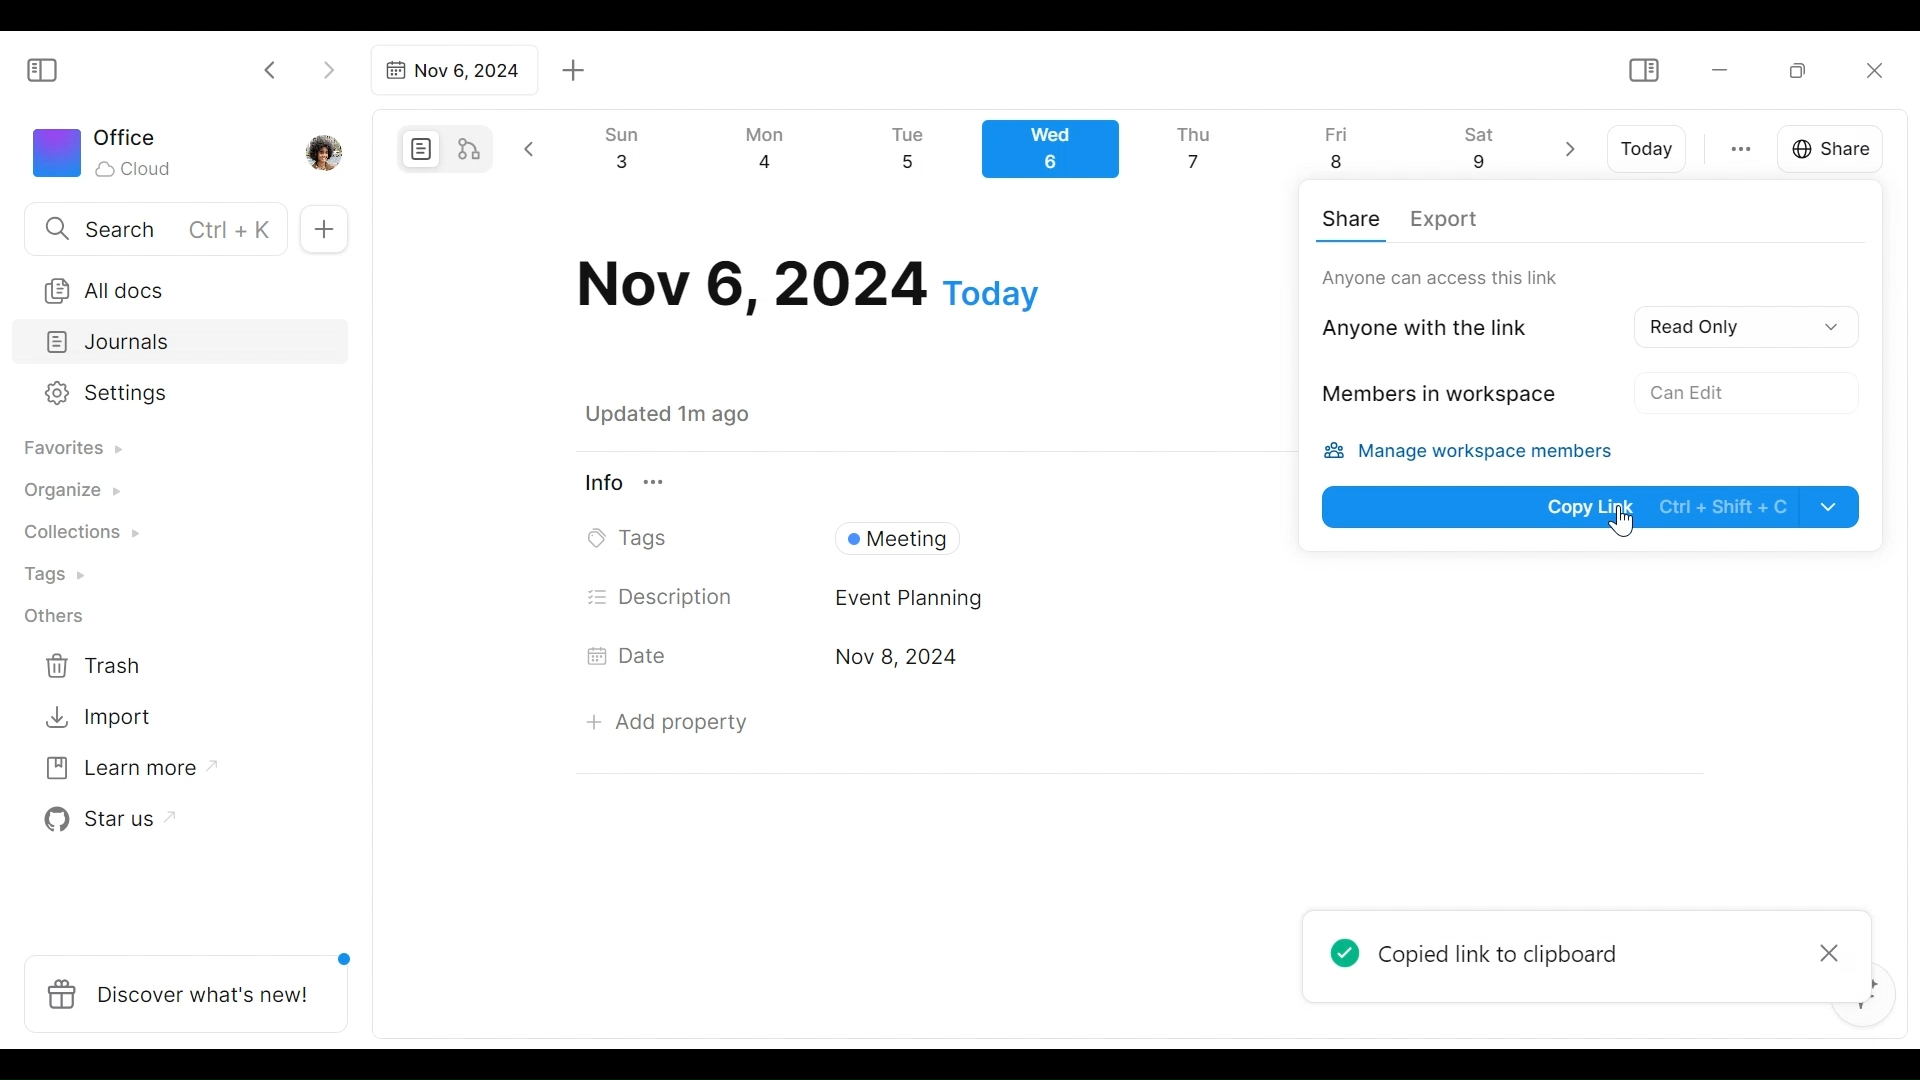  What do you see at coordinates (1059, 154) in the screenshot?
I see `Calendar` at bounding box center [1059, 154].